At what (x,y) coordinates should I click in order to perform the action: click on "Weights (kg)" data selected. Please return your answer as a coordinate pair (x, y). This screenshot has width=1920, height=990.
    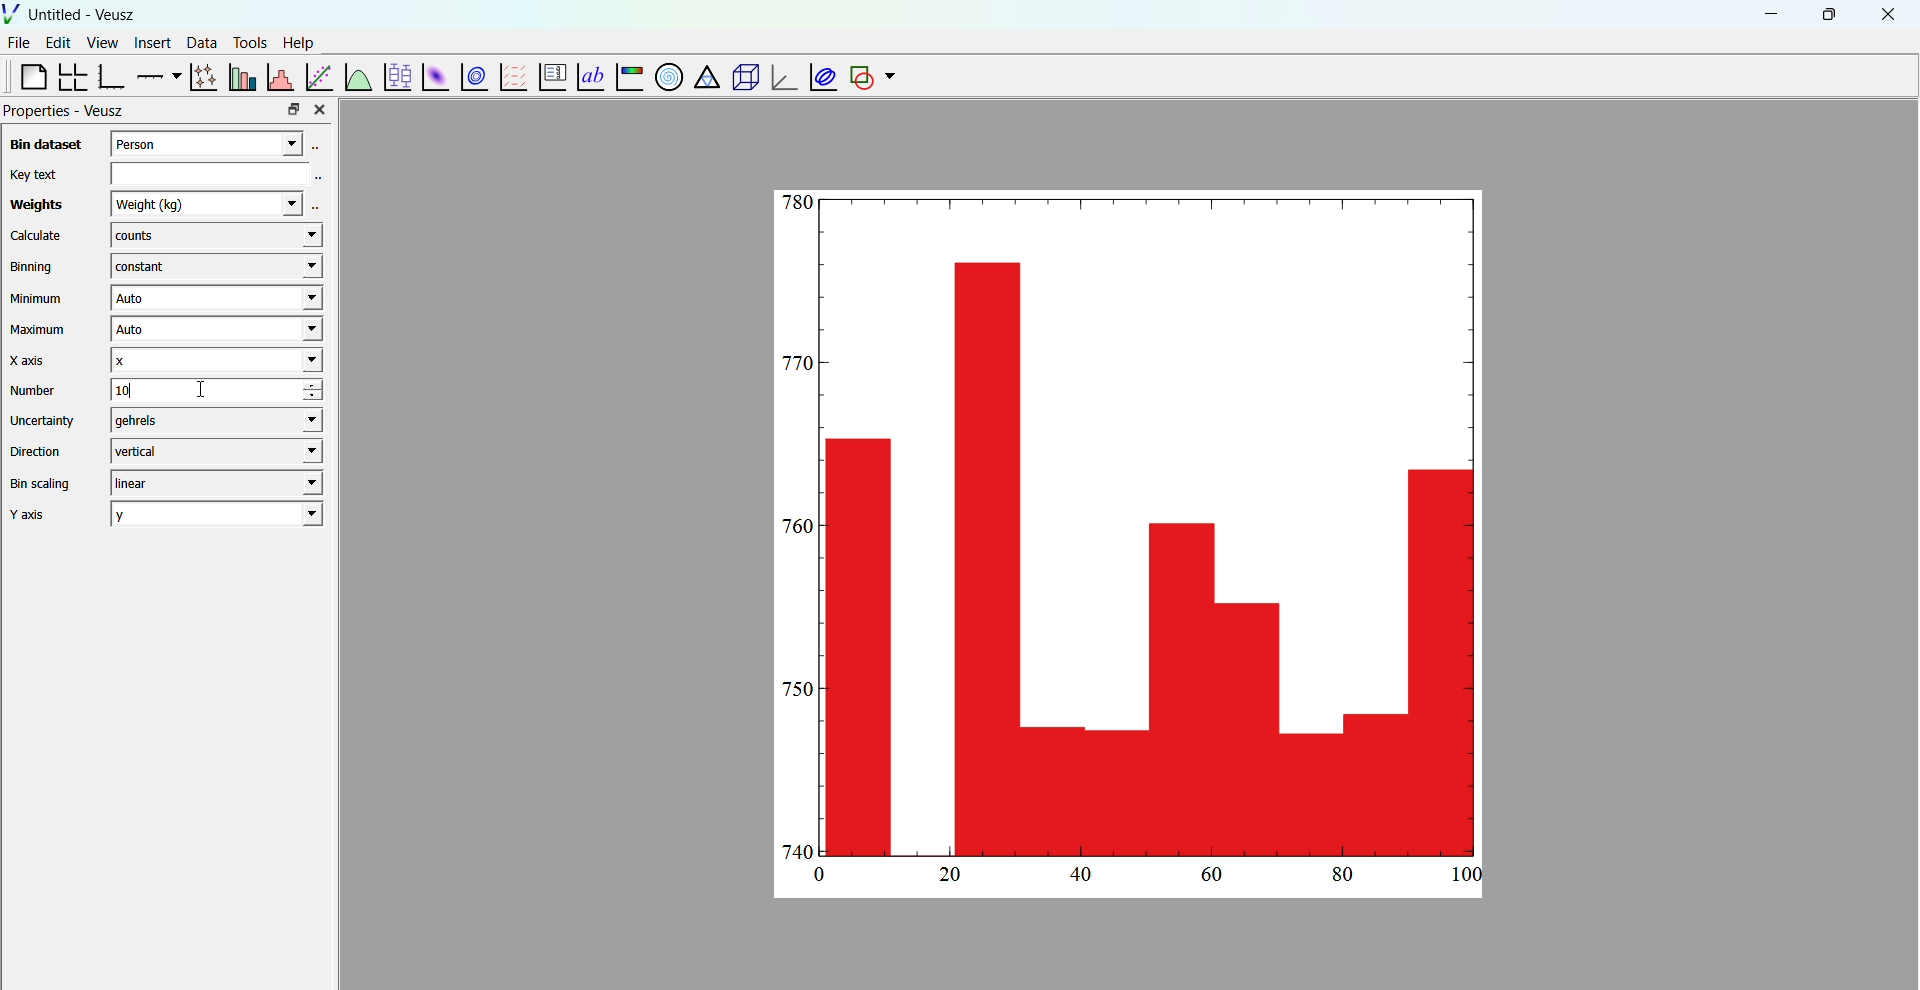
    Looking at the image, I should click on (216, 203).